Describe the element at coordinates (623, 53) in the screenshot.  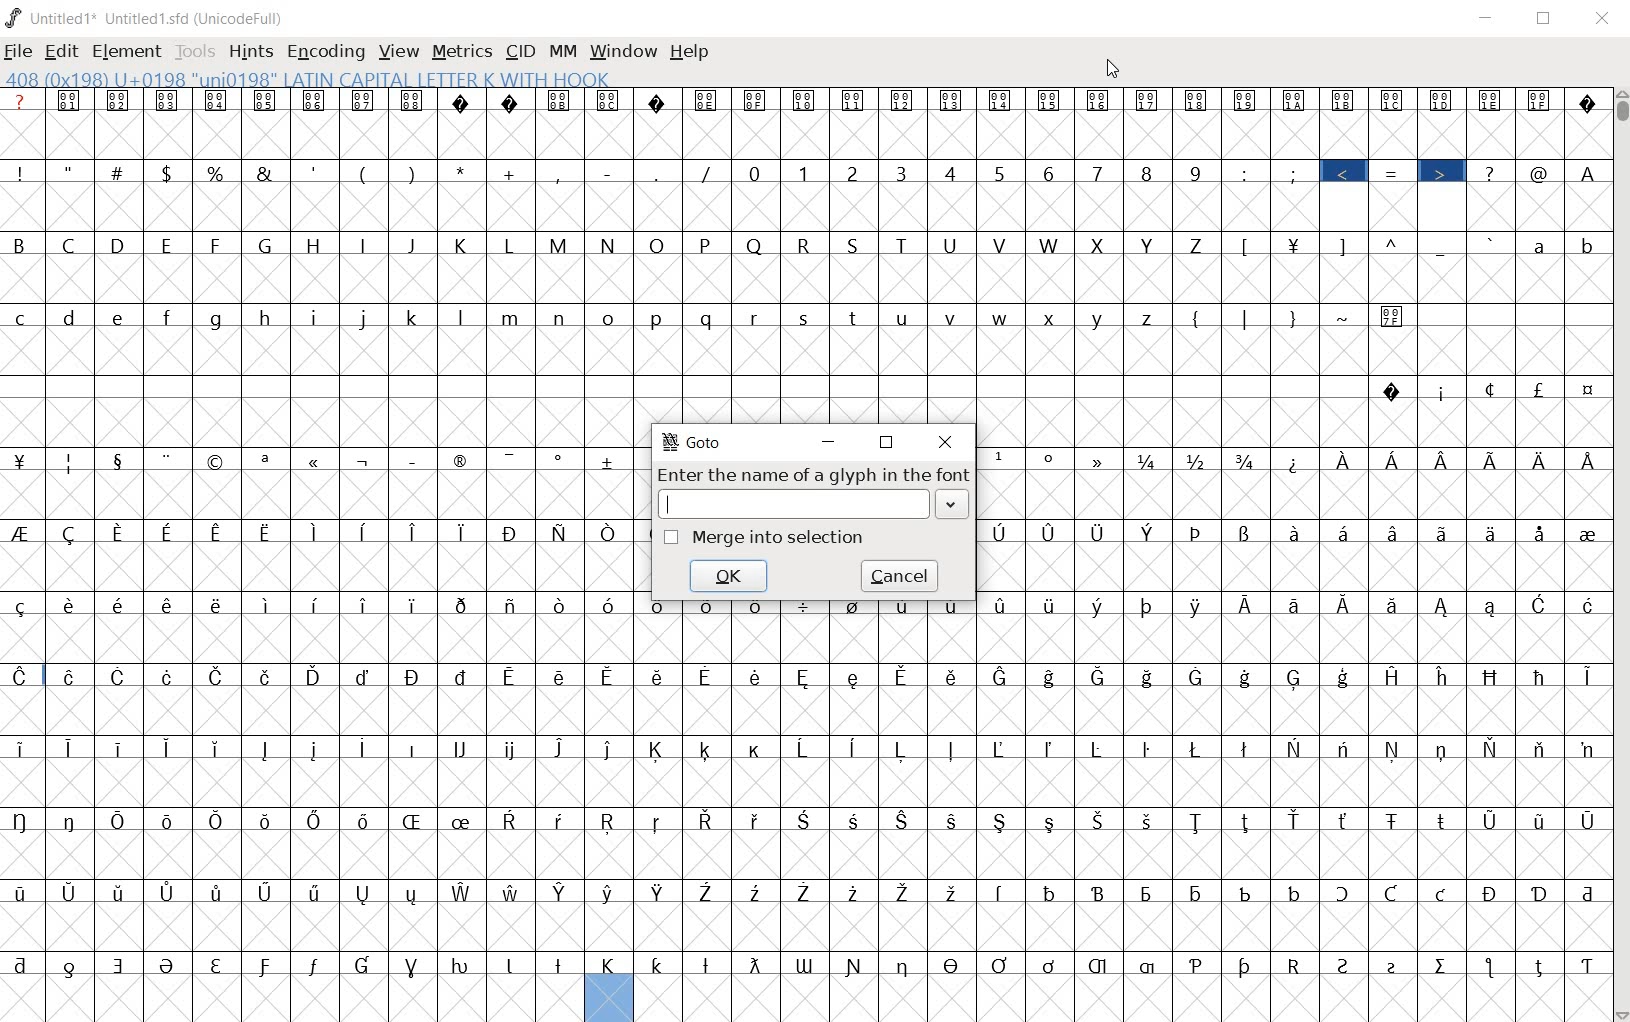
I see `window` at that location.